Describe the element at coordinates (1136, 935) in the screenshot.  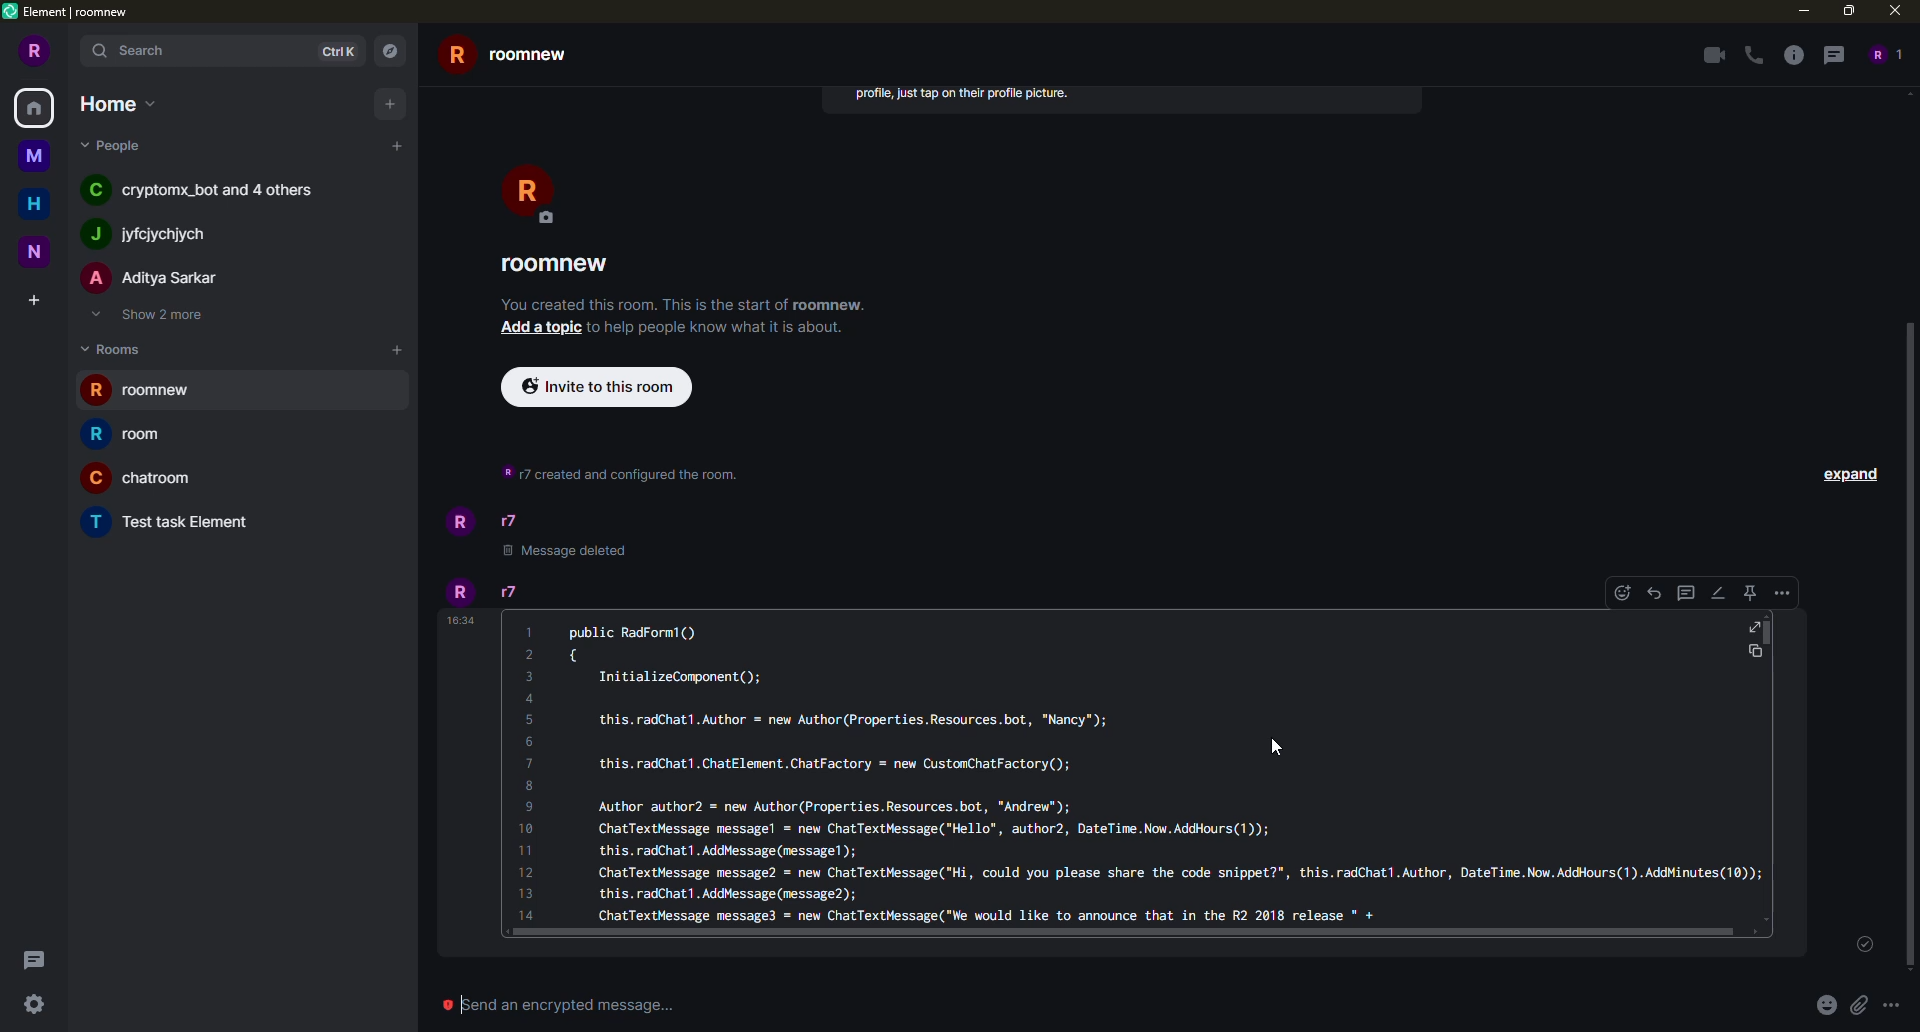
I see `scroll` at that location.